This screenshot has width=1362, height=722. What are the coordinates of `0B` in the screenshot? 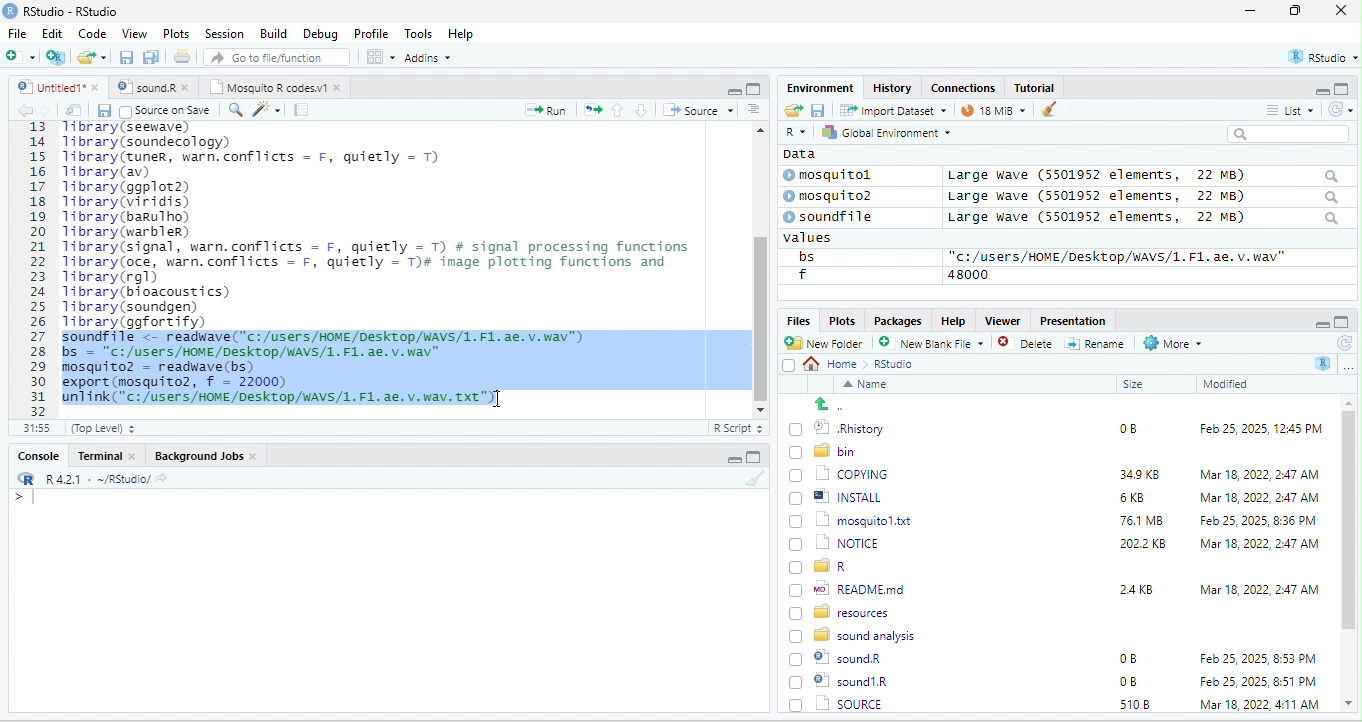 It's located at (1127, 659).